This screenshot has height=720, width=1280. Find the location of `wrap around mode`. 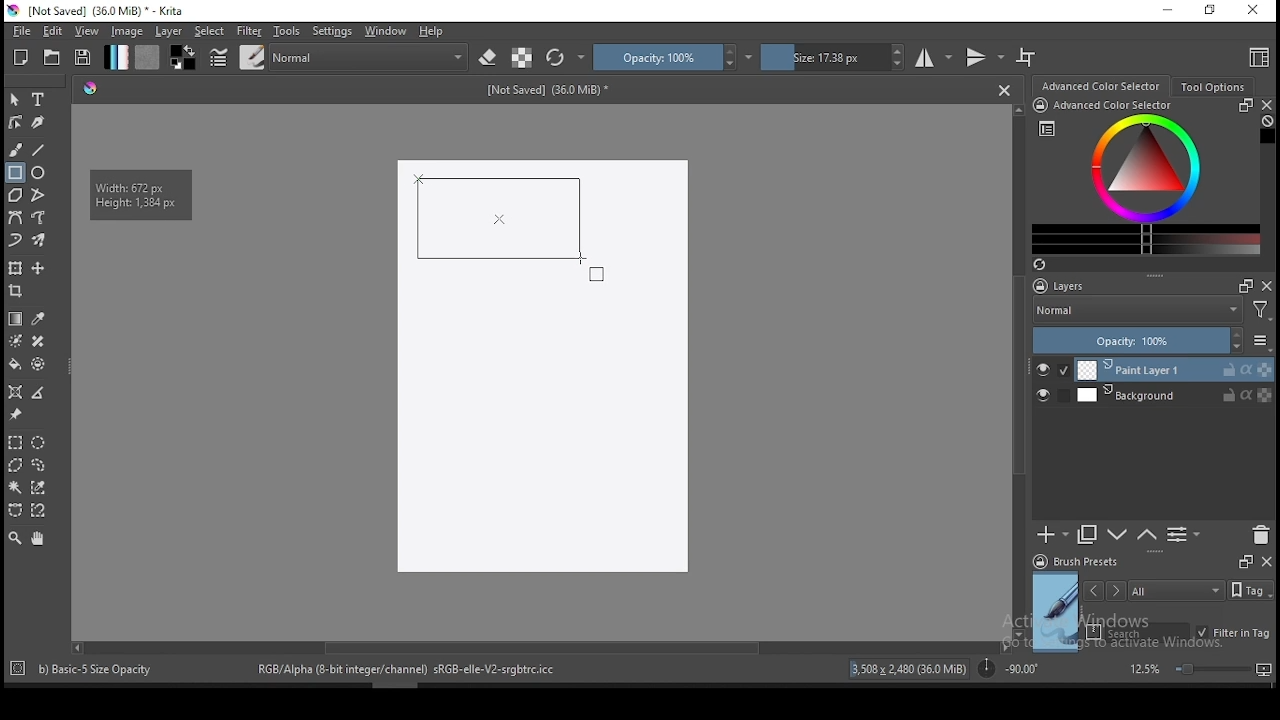

wrap around mode is located at coordinates (1027, 57).